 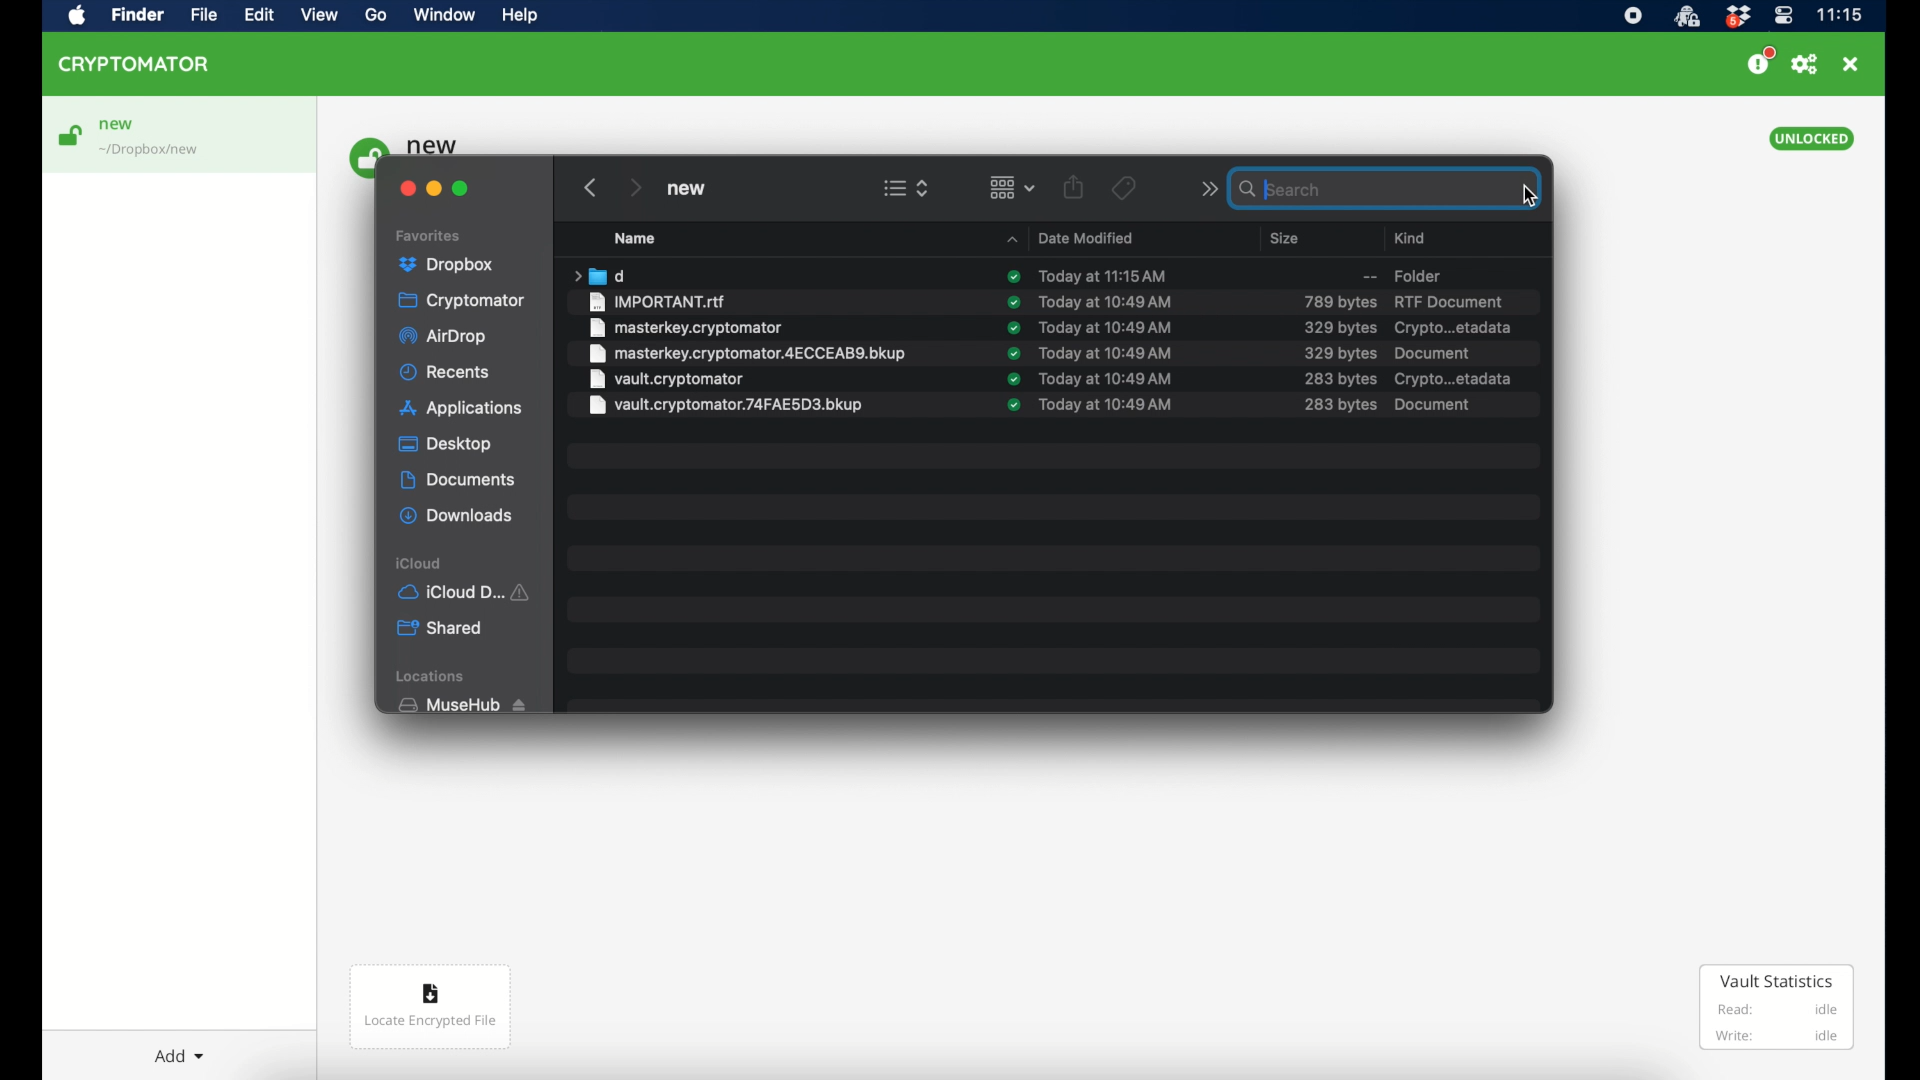 What do you see at coordinates (431, 1007) in the screenshot?
I see `locate encrypted file` at bounding box center [431, 1007].